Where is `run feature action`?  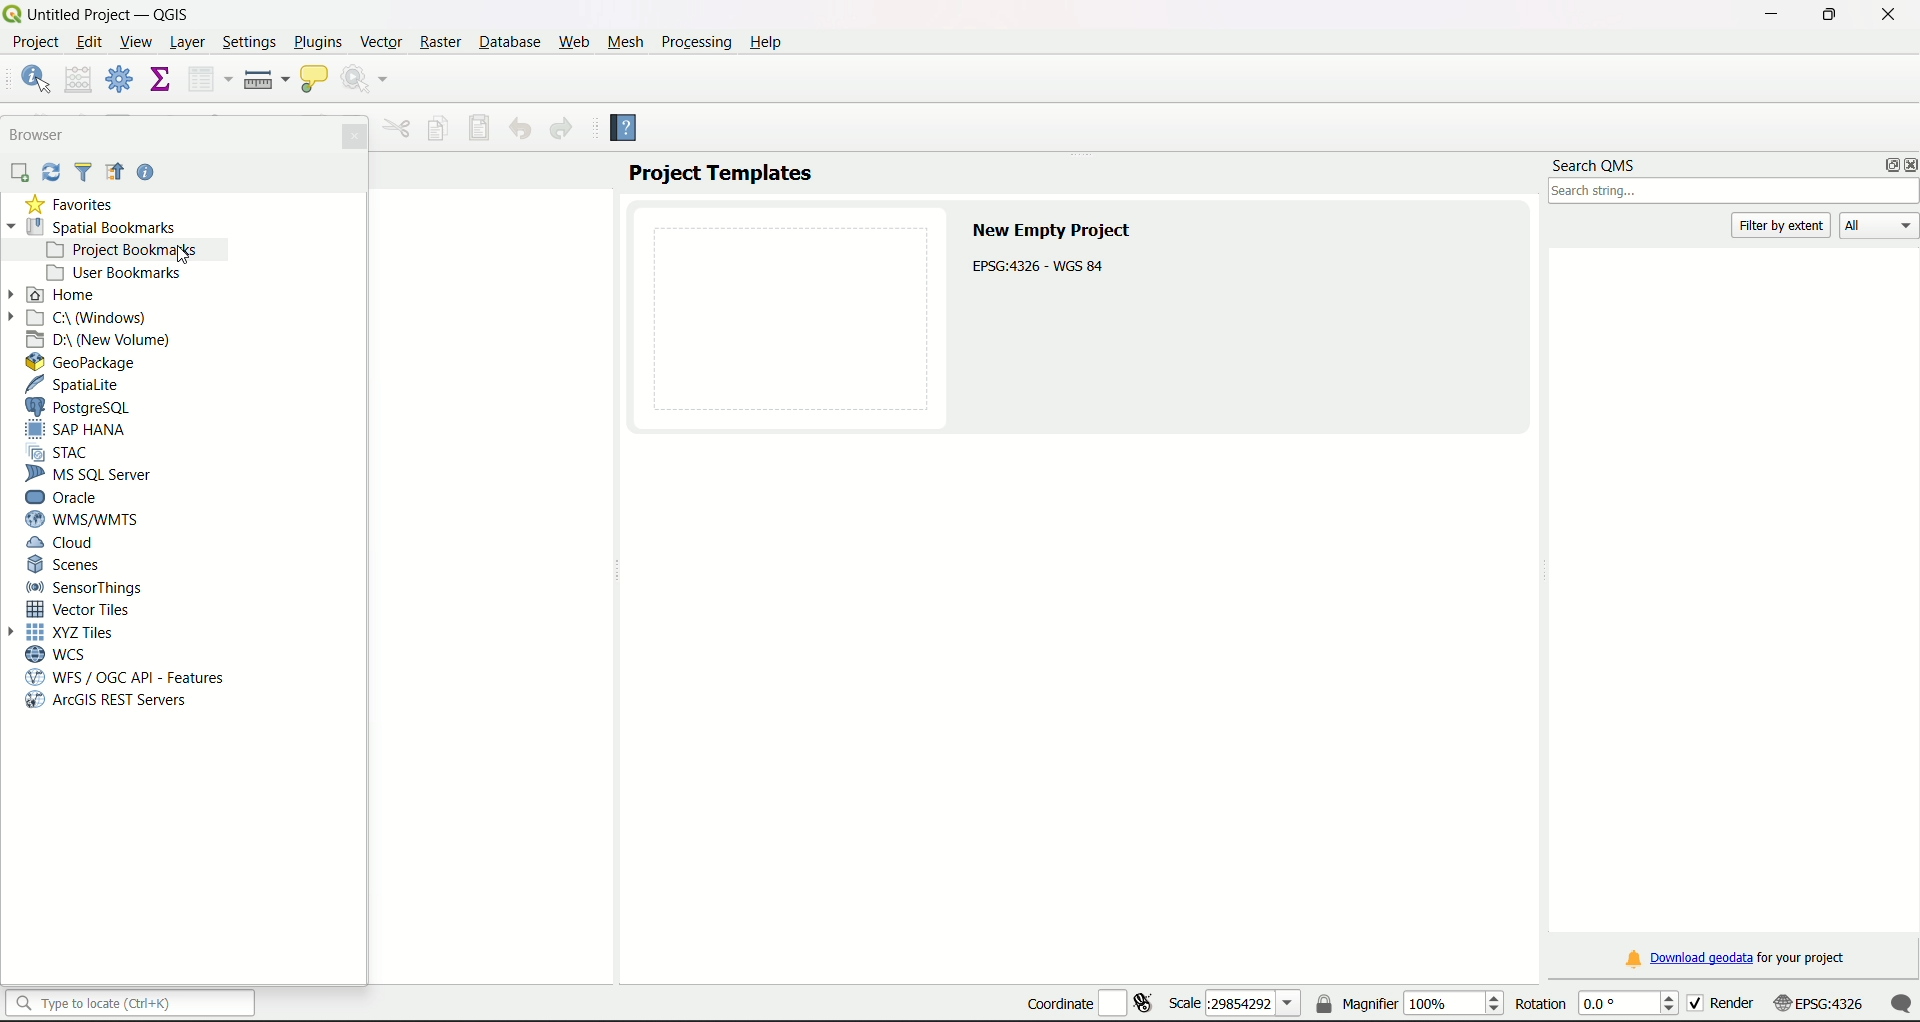 run feature action is located at coordinates (367, 79).